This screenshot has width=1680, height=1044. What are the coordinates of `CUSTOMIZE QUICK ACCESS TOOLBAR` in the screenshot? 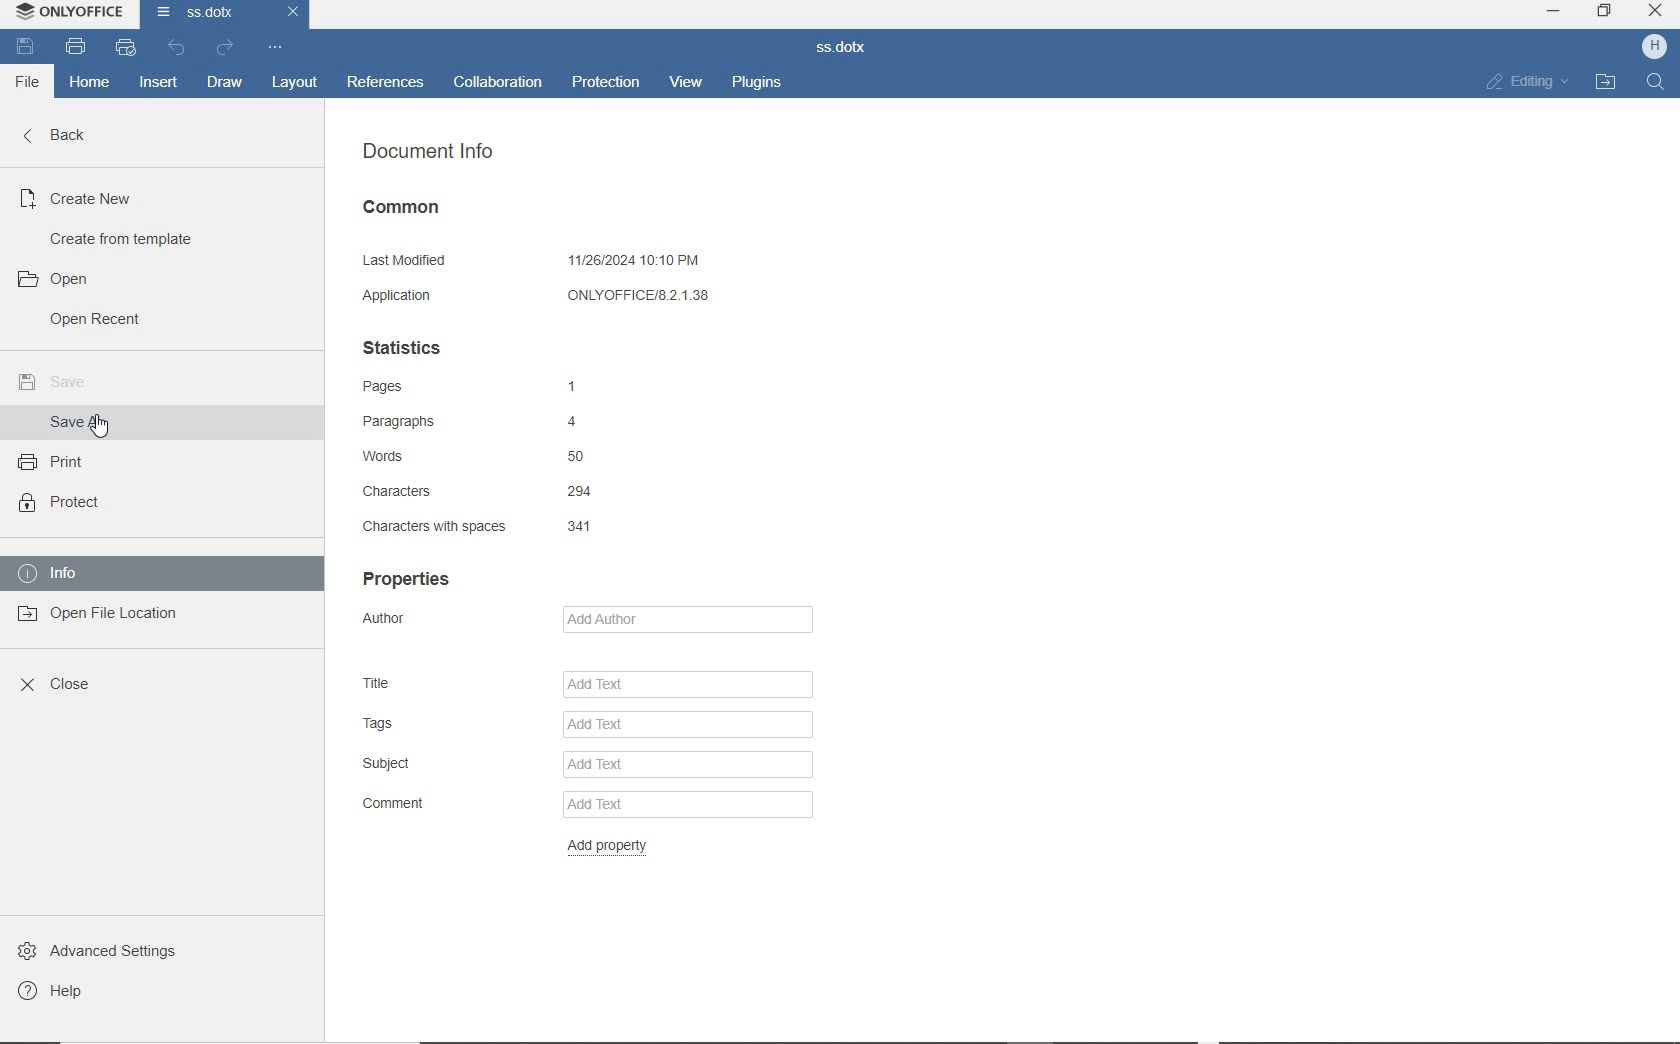 It's located at (274, 50).